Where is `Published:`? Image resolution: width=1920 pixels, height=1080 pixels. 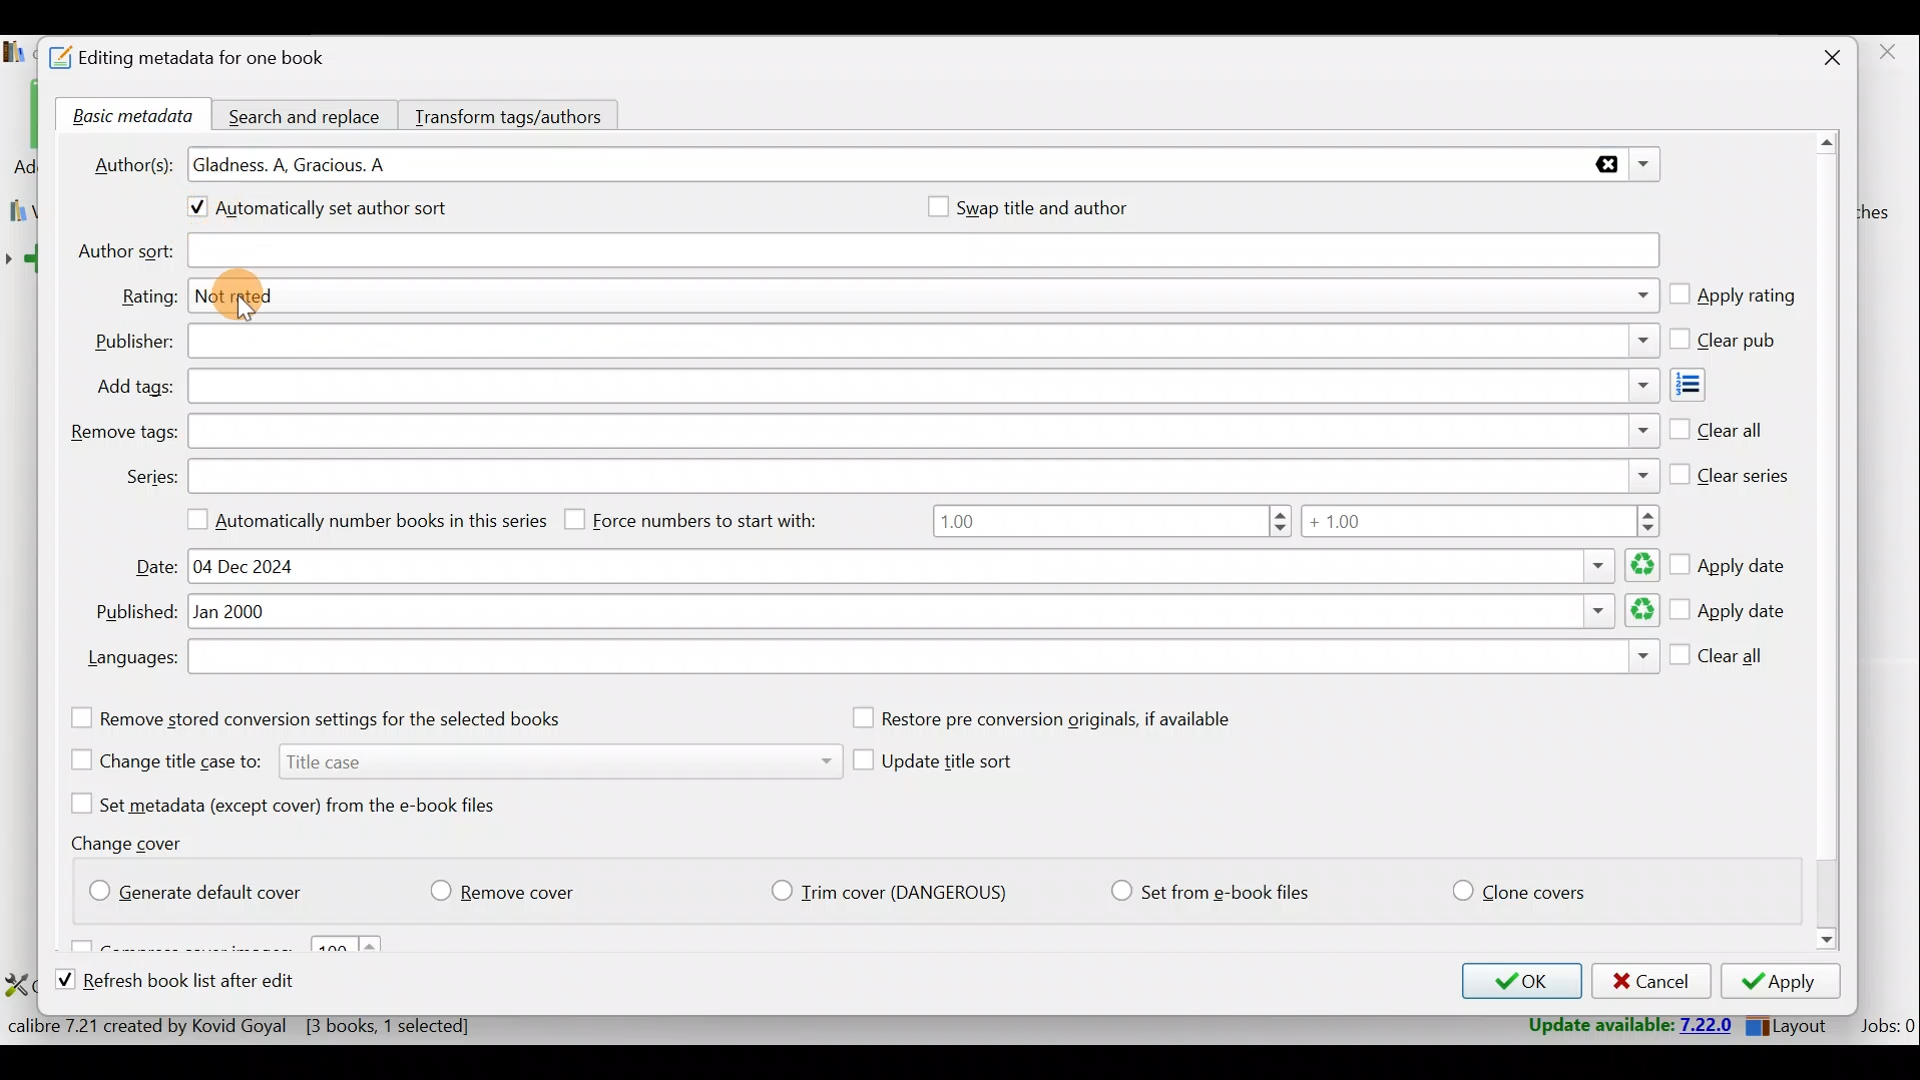
Published: is located at coordinates (132, 613).